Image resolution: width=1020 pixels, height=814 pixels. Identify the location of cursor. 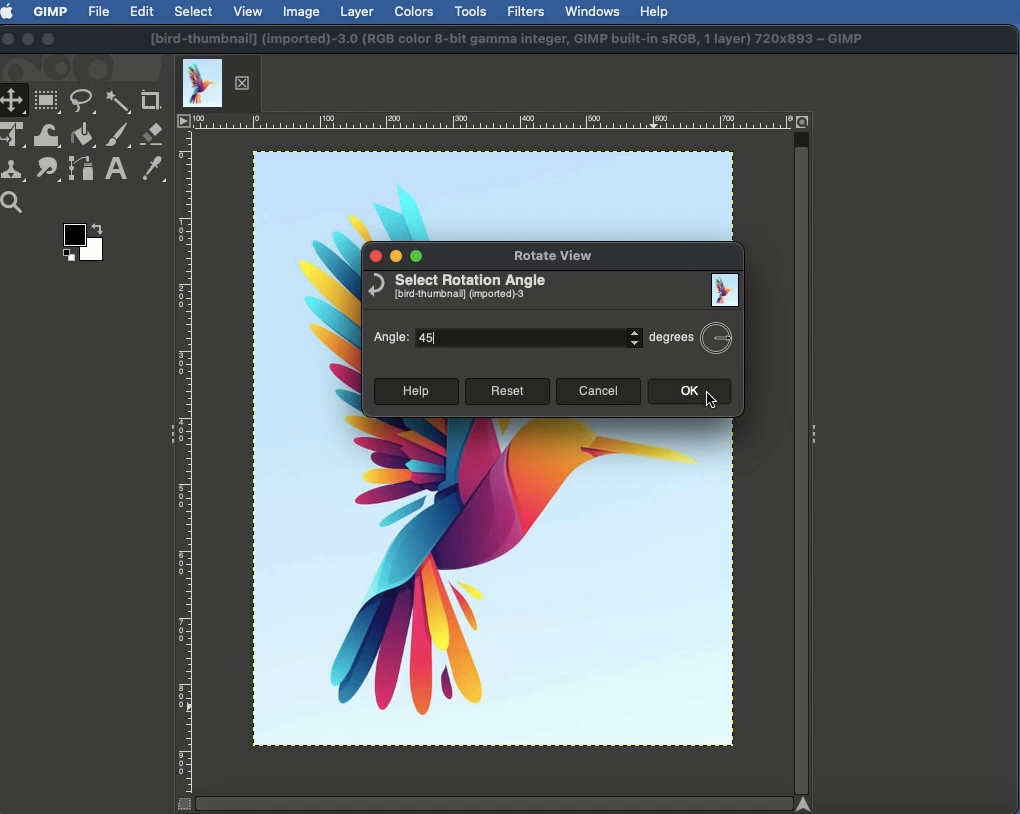
(725, 406).